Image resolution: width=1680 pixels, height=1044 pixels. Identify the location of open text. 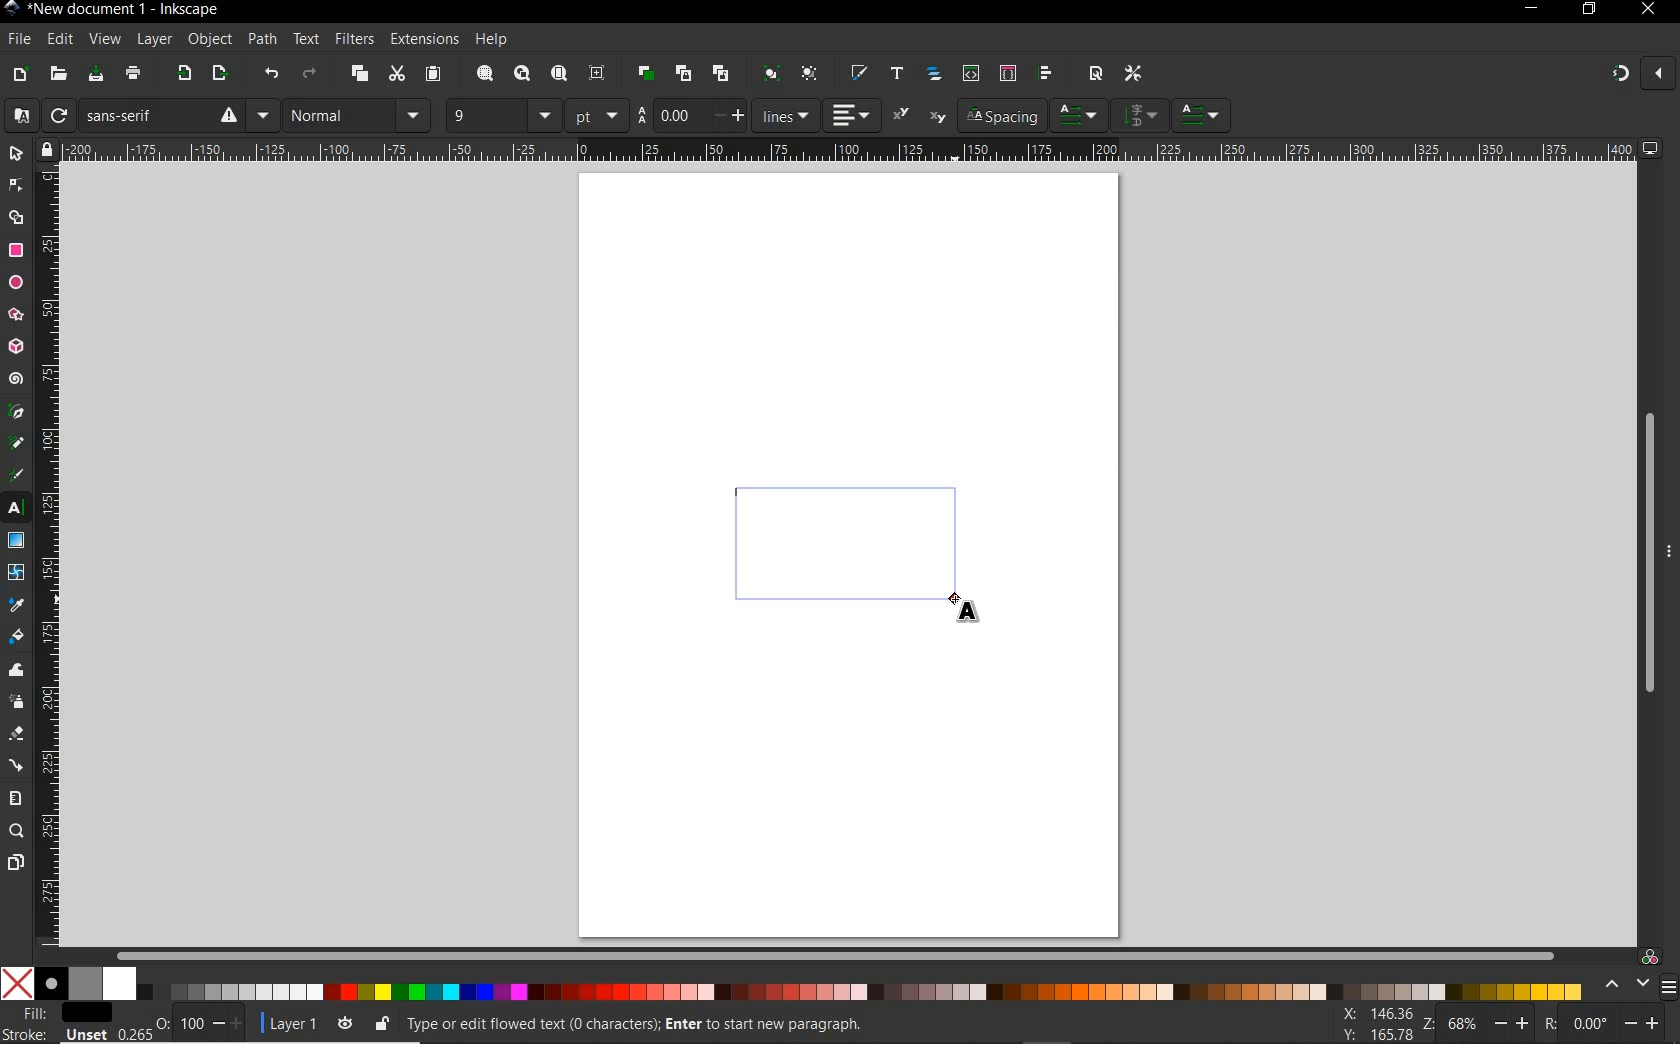
(896, 72).